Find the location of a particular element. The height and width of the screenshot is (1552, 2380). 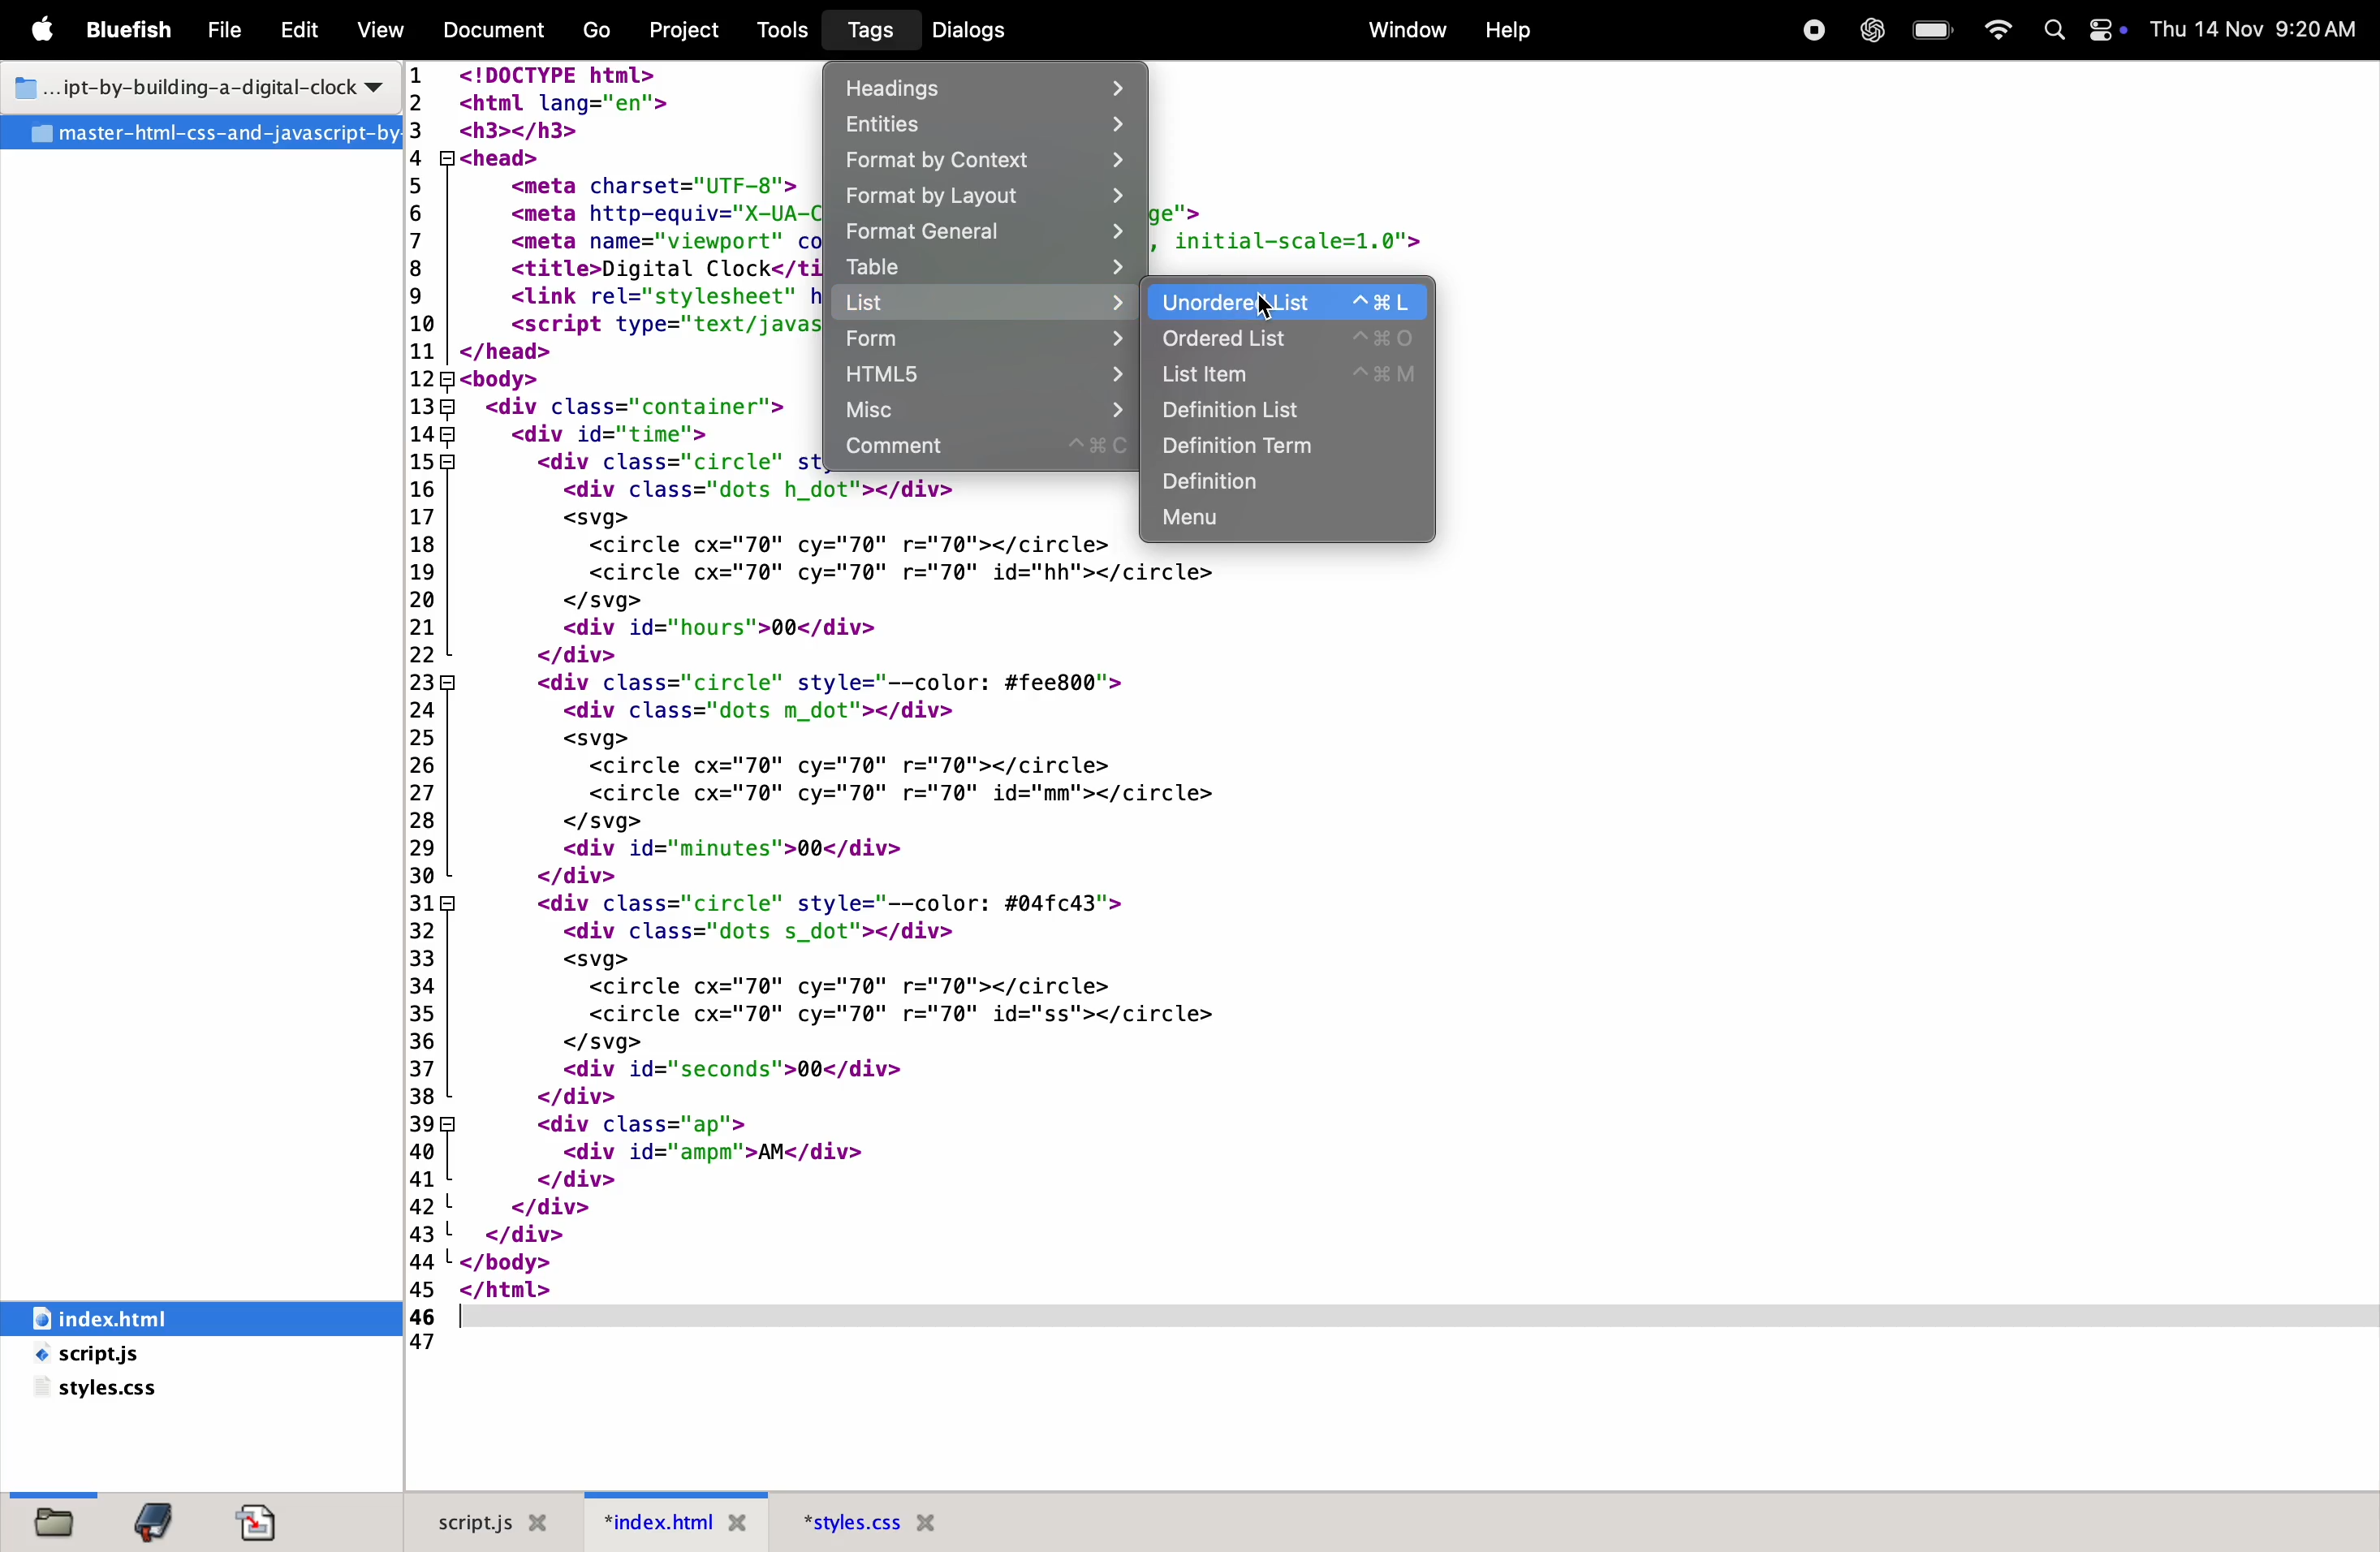

Defination is located at coordinates (1292, 486).